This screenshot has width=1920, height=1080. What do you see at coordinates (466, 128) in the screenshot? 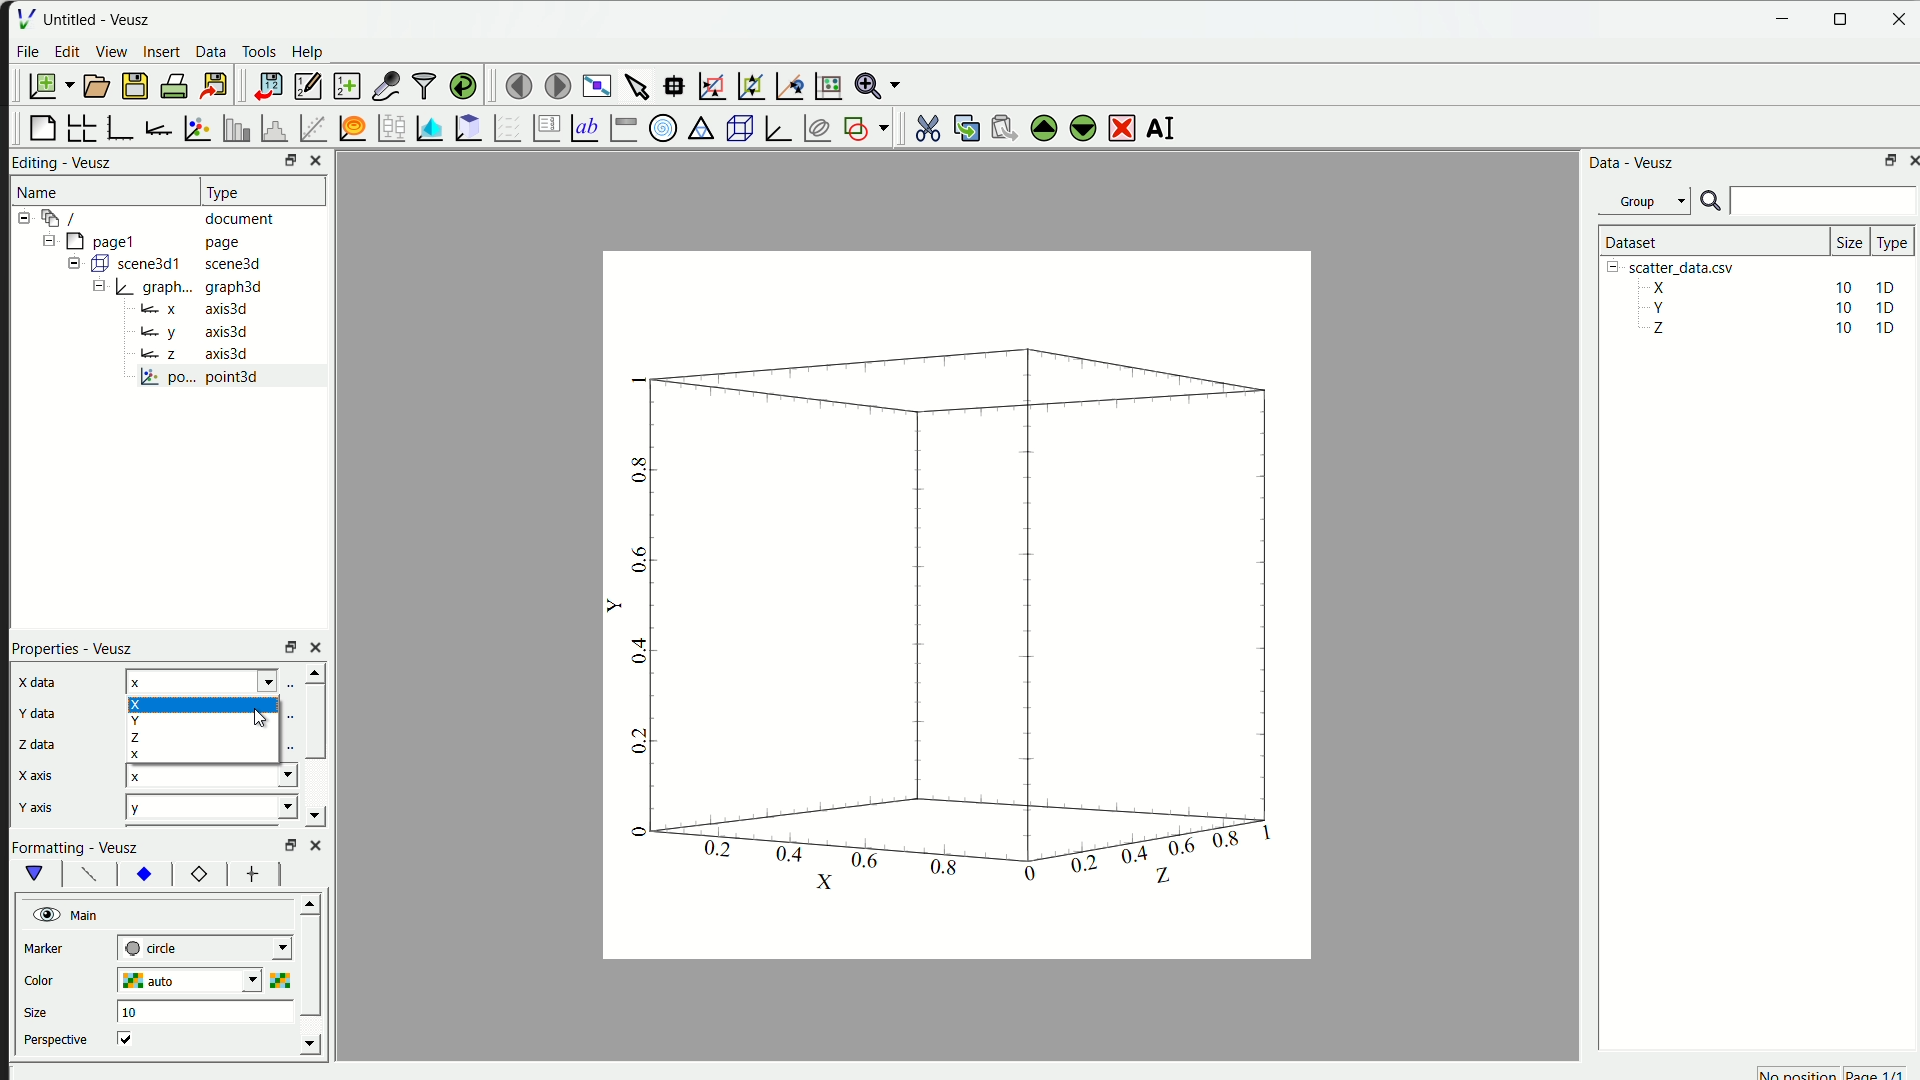
I see `clipboard` at bounding box center [466, 128].